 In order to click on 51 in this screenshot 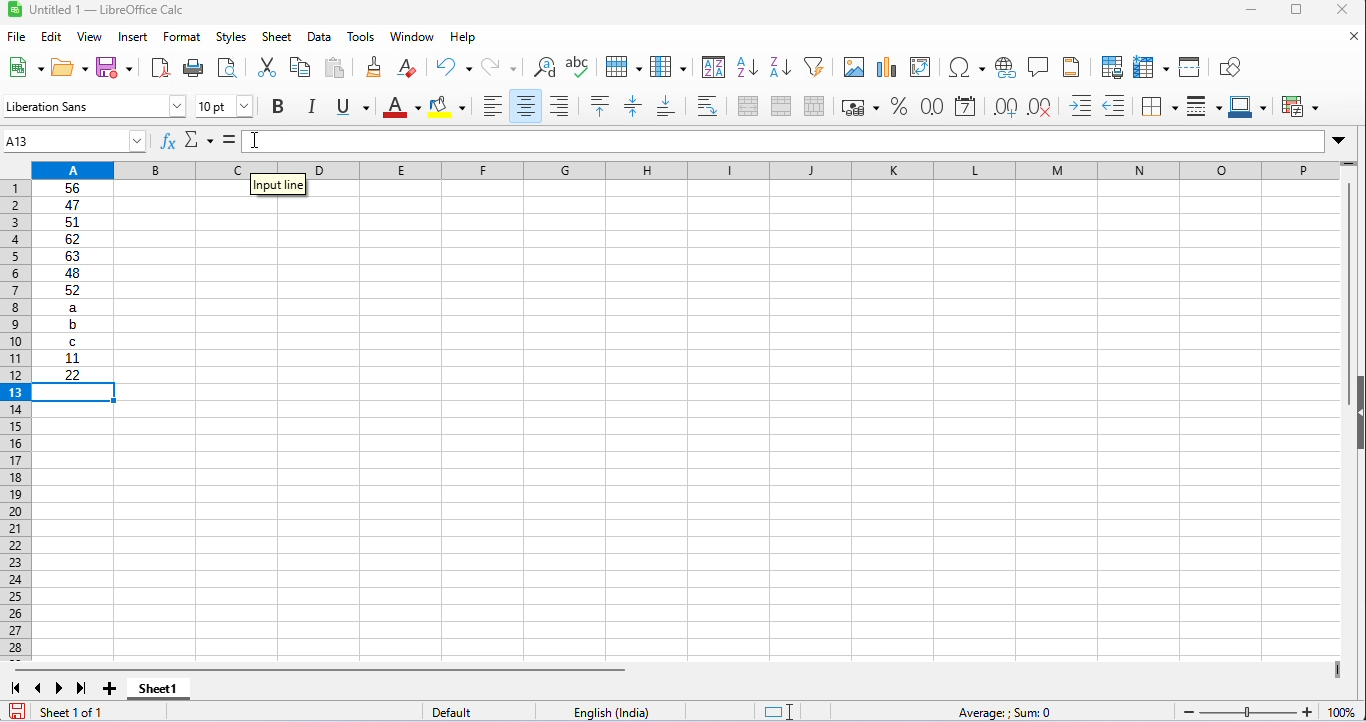, I will do `click(72, 223)`.